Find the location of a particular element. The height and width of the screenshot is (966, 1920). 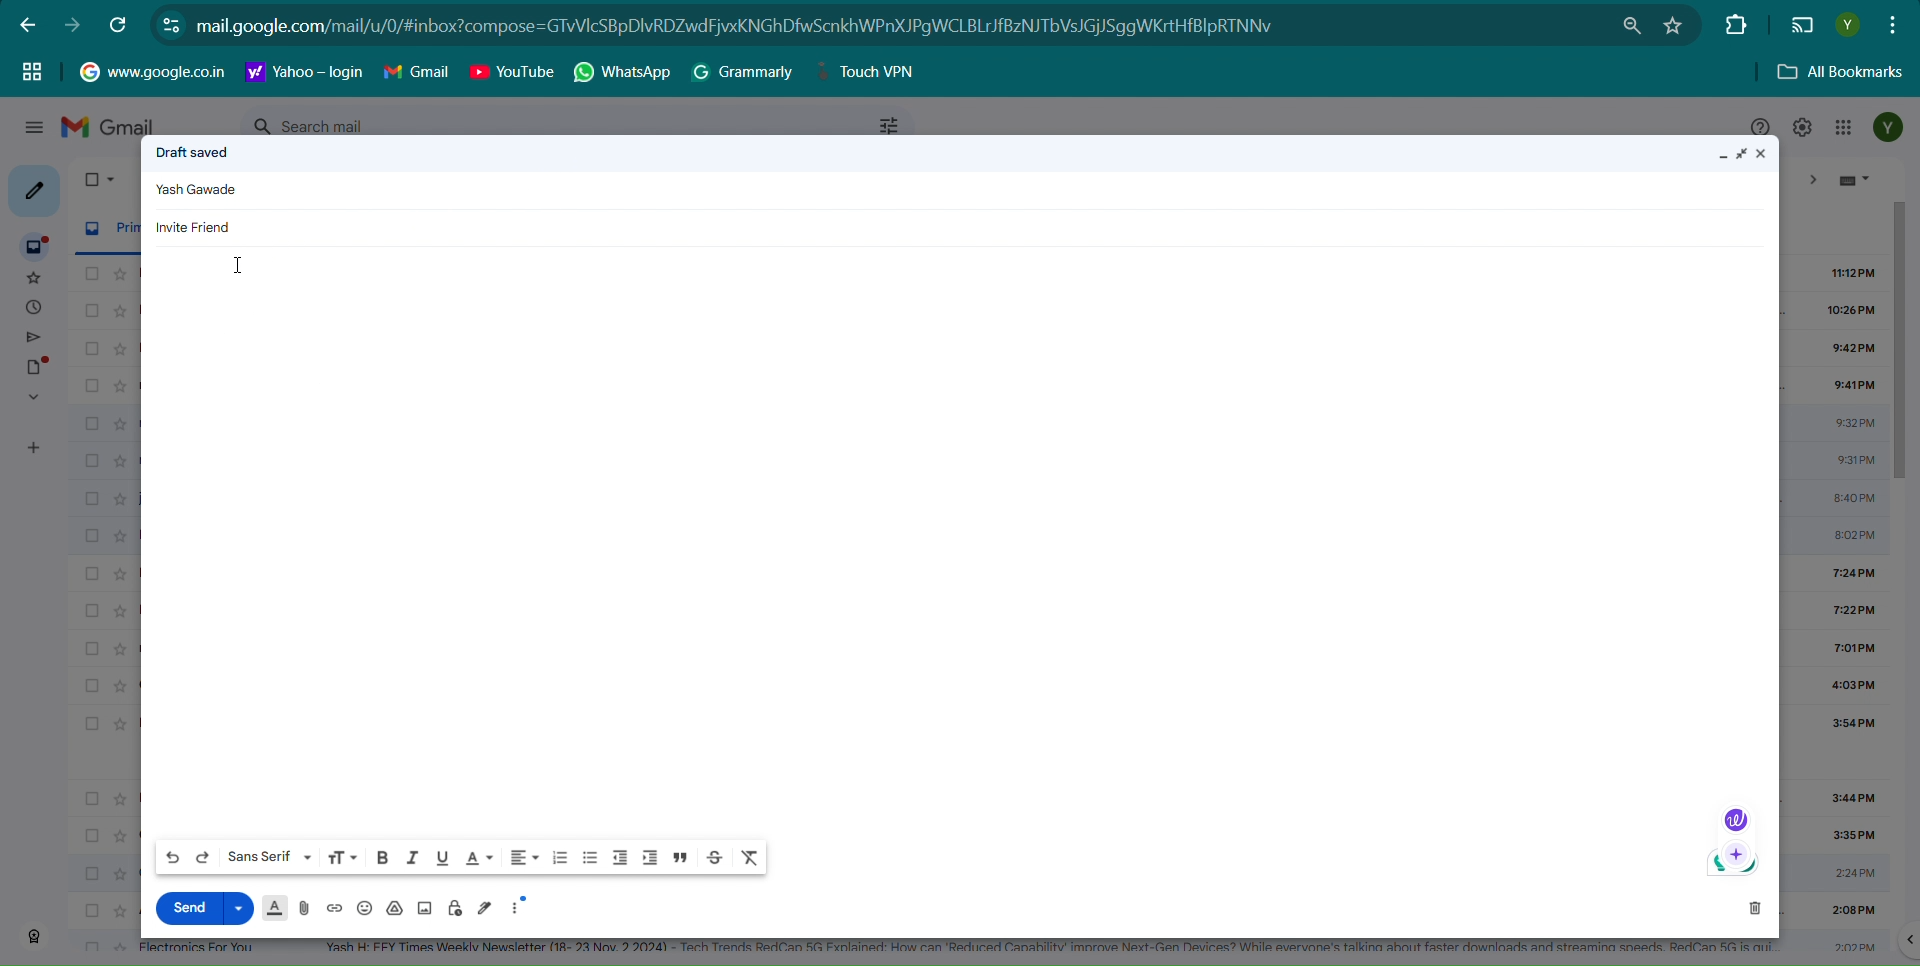

Discard Draft is located at coordinates (1754, 907).